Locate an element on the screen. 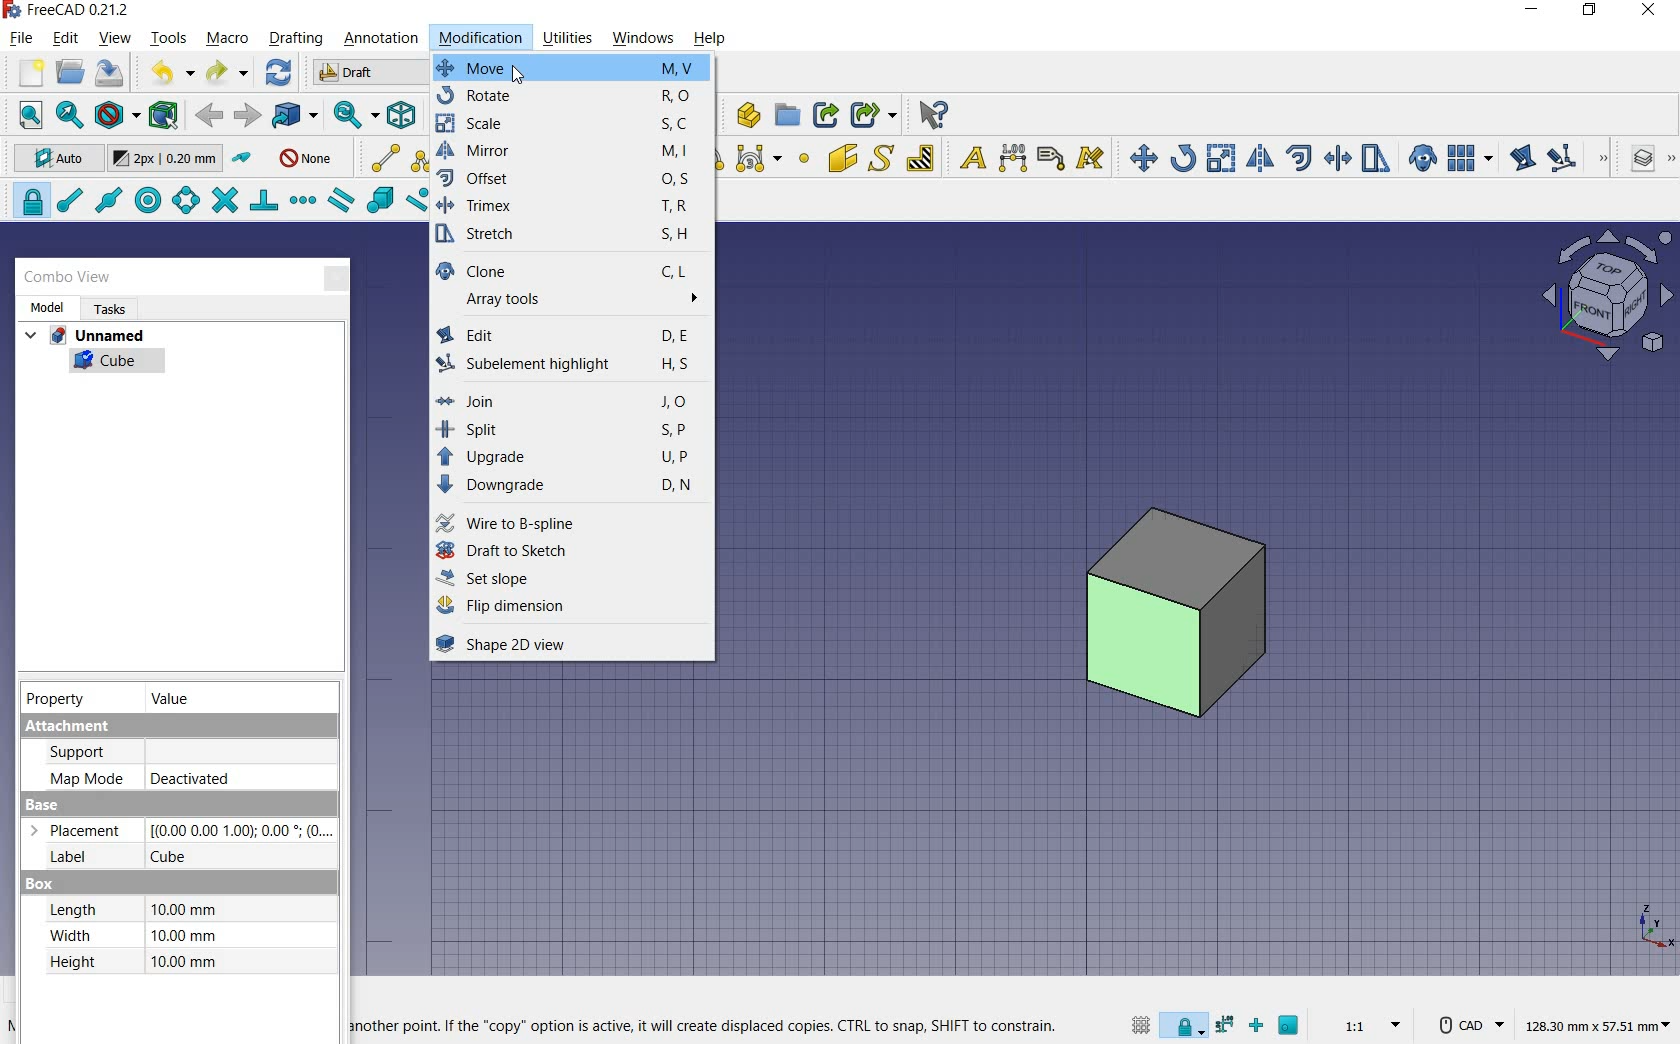  isometric is located at coordinates (402, 116).